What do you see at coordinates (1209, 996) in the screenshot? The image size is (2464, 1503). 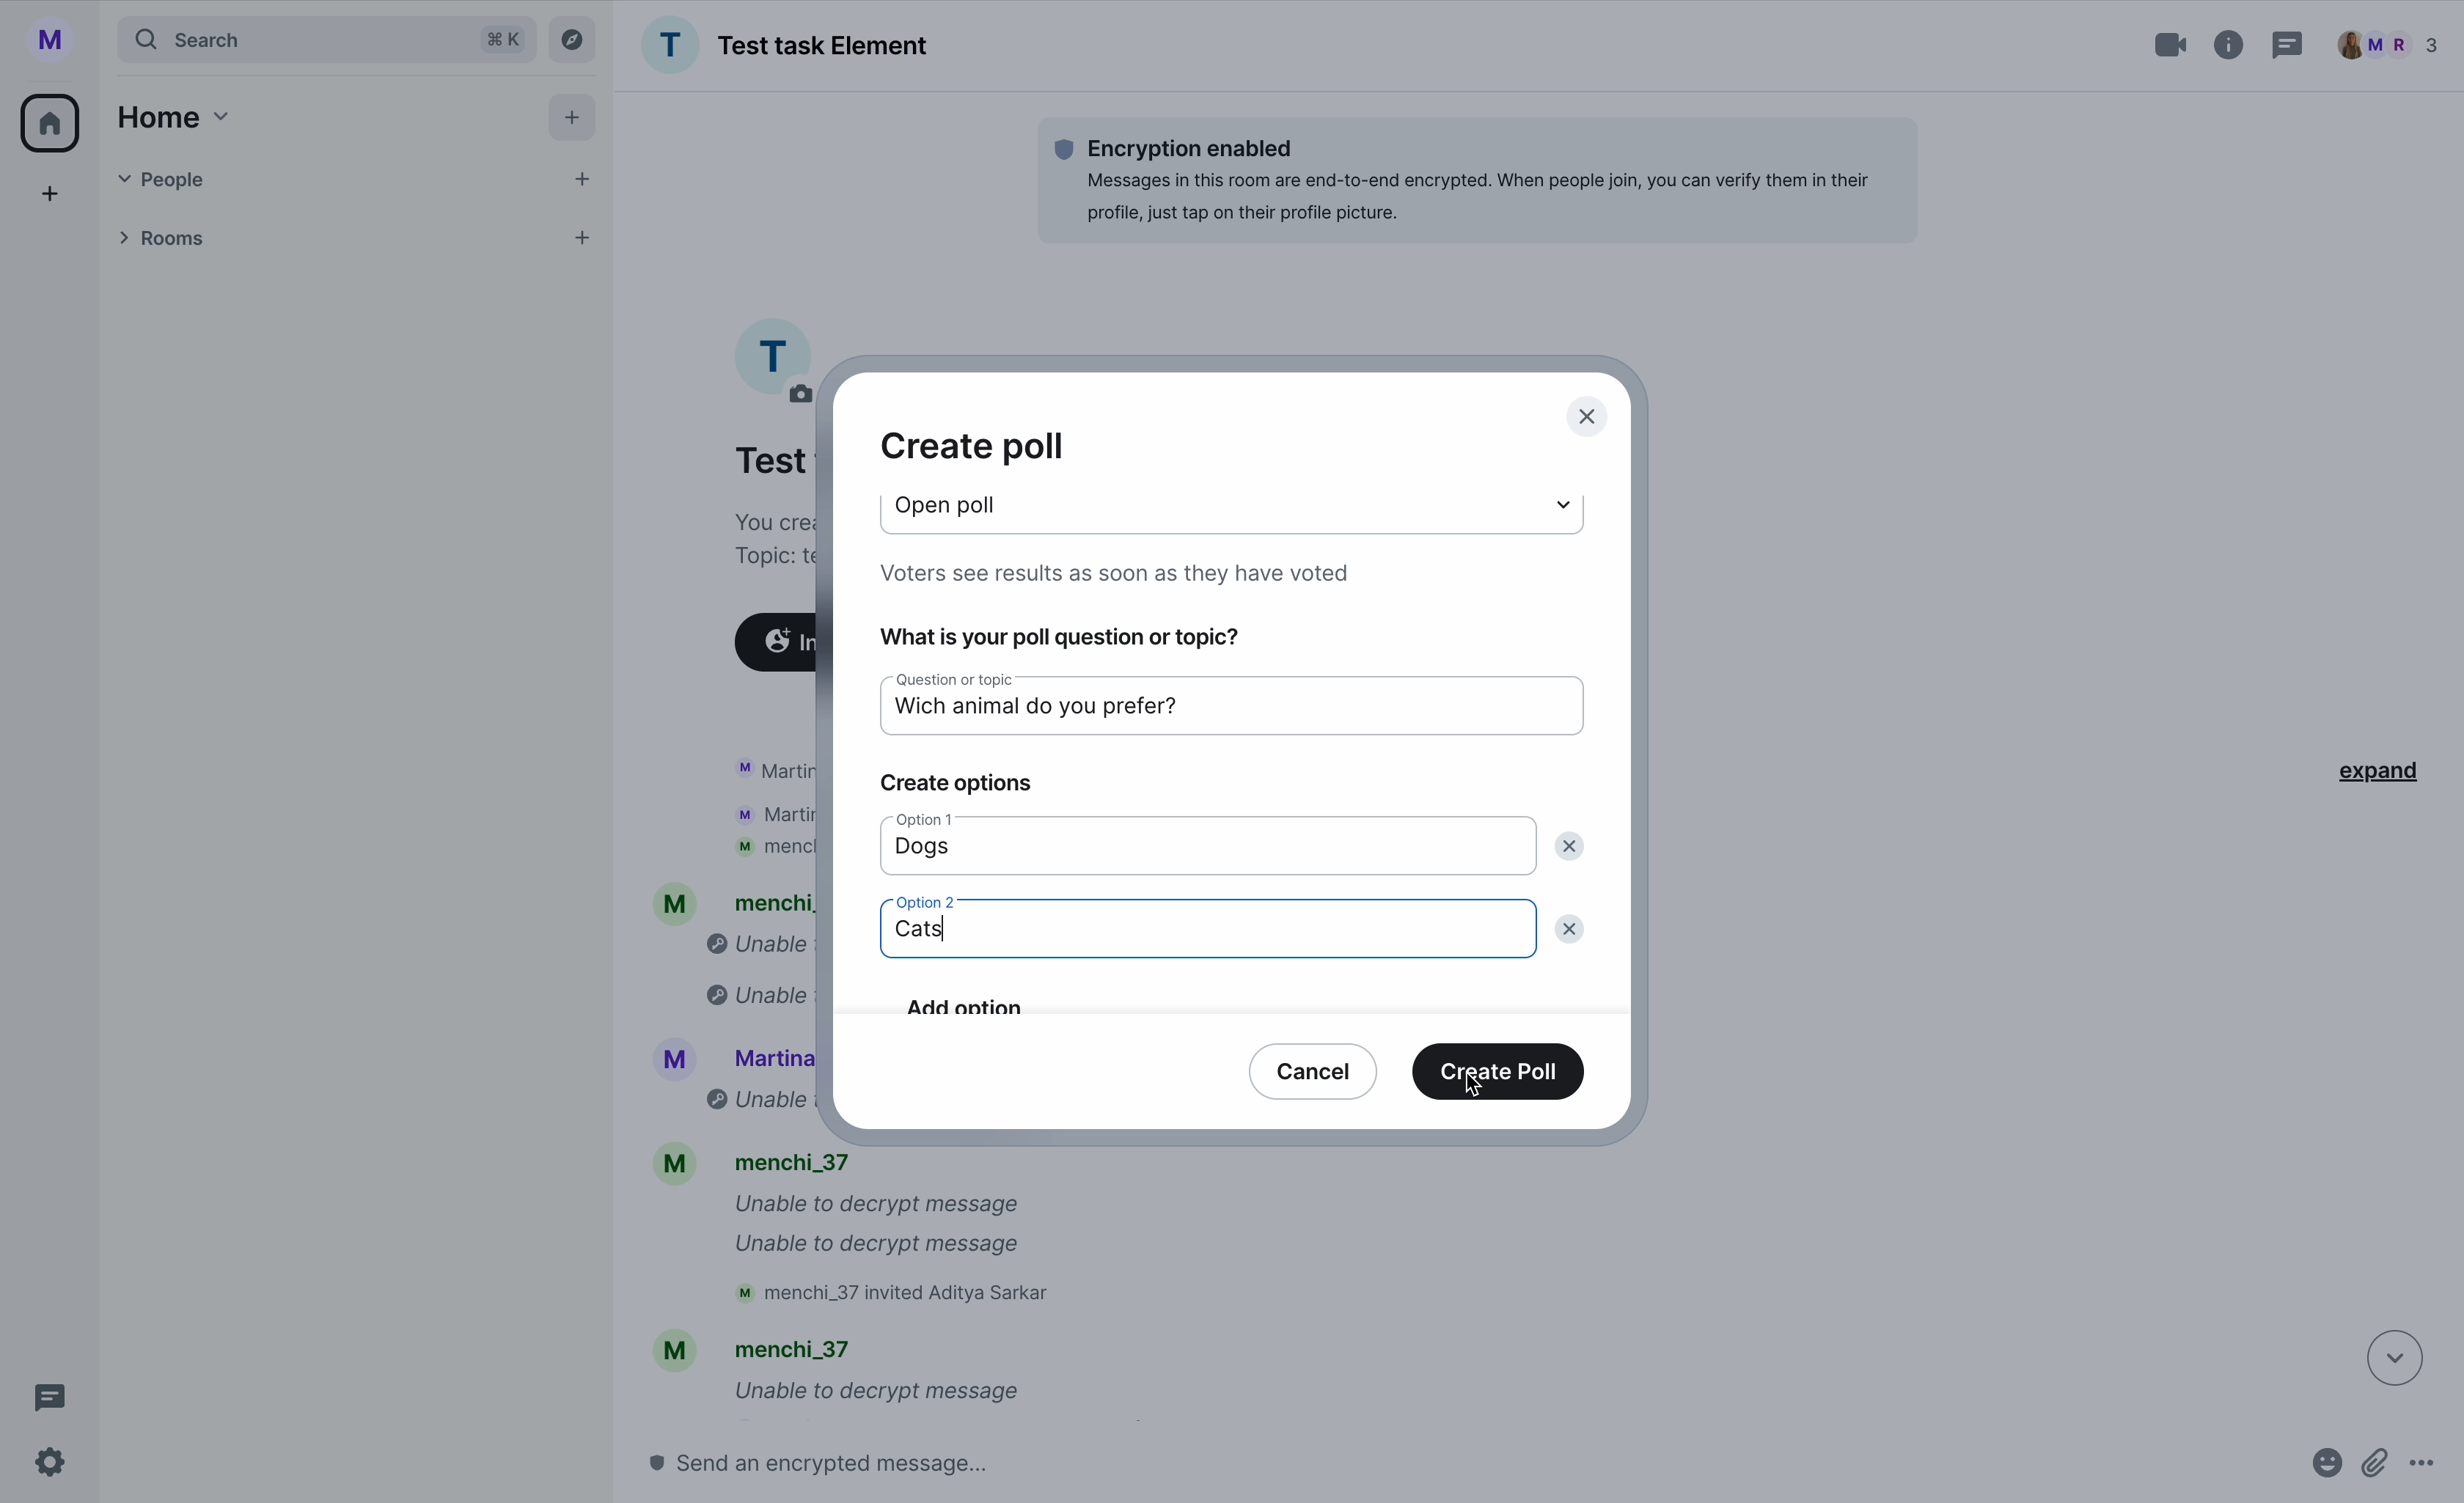 I see `add option` at bounding box center [1209, 996].